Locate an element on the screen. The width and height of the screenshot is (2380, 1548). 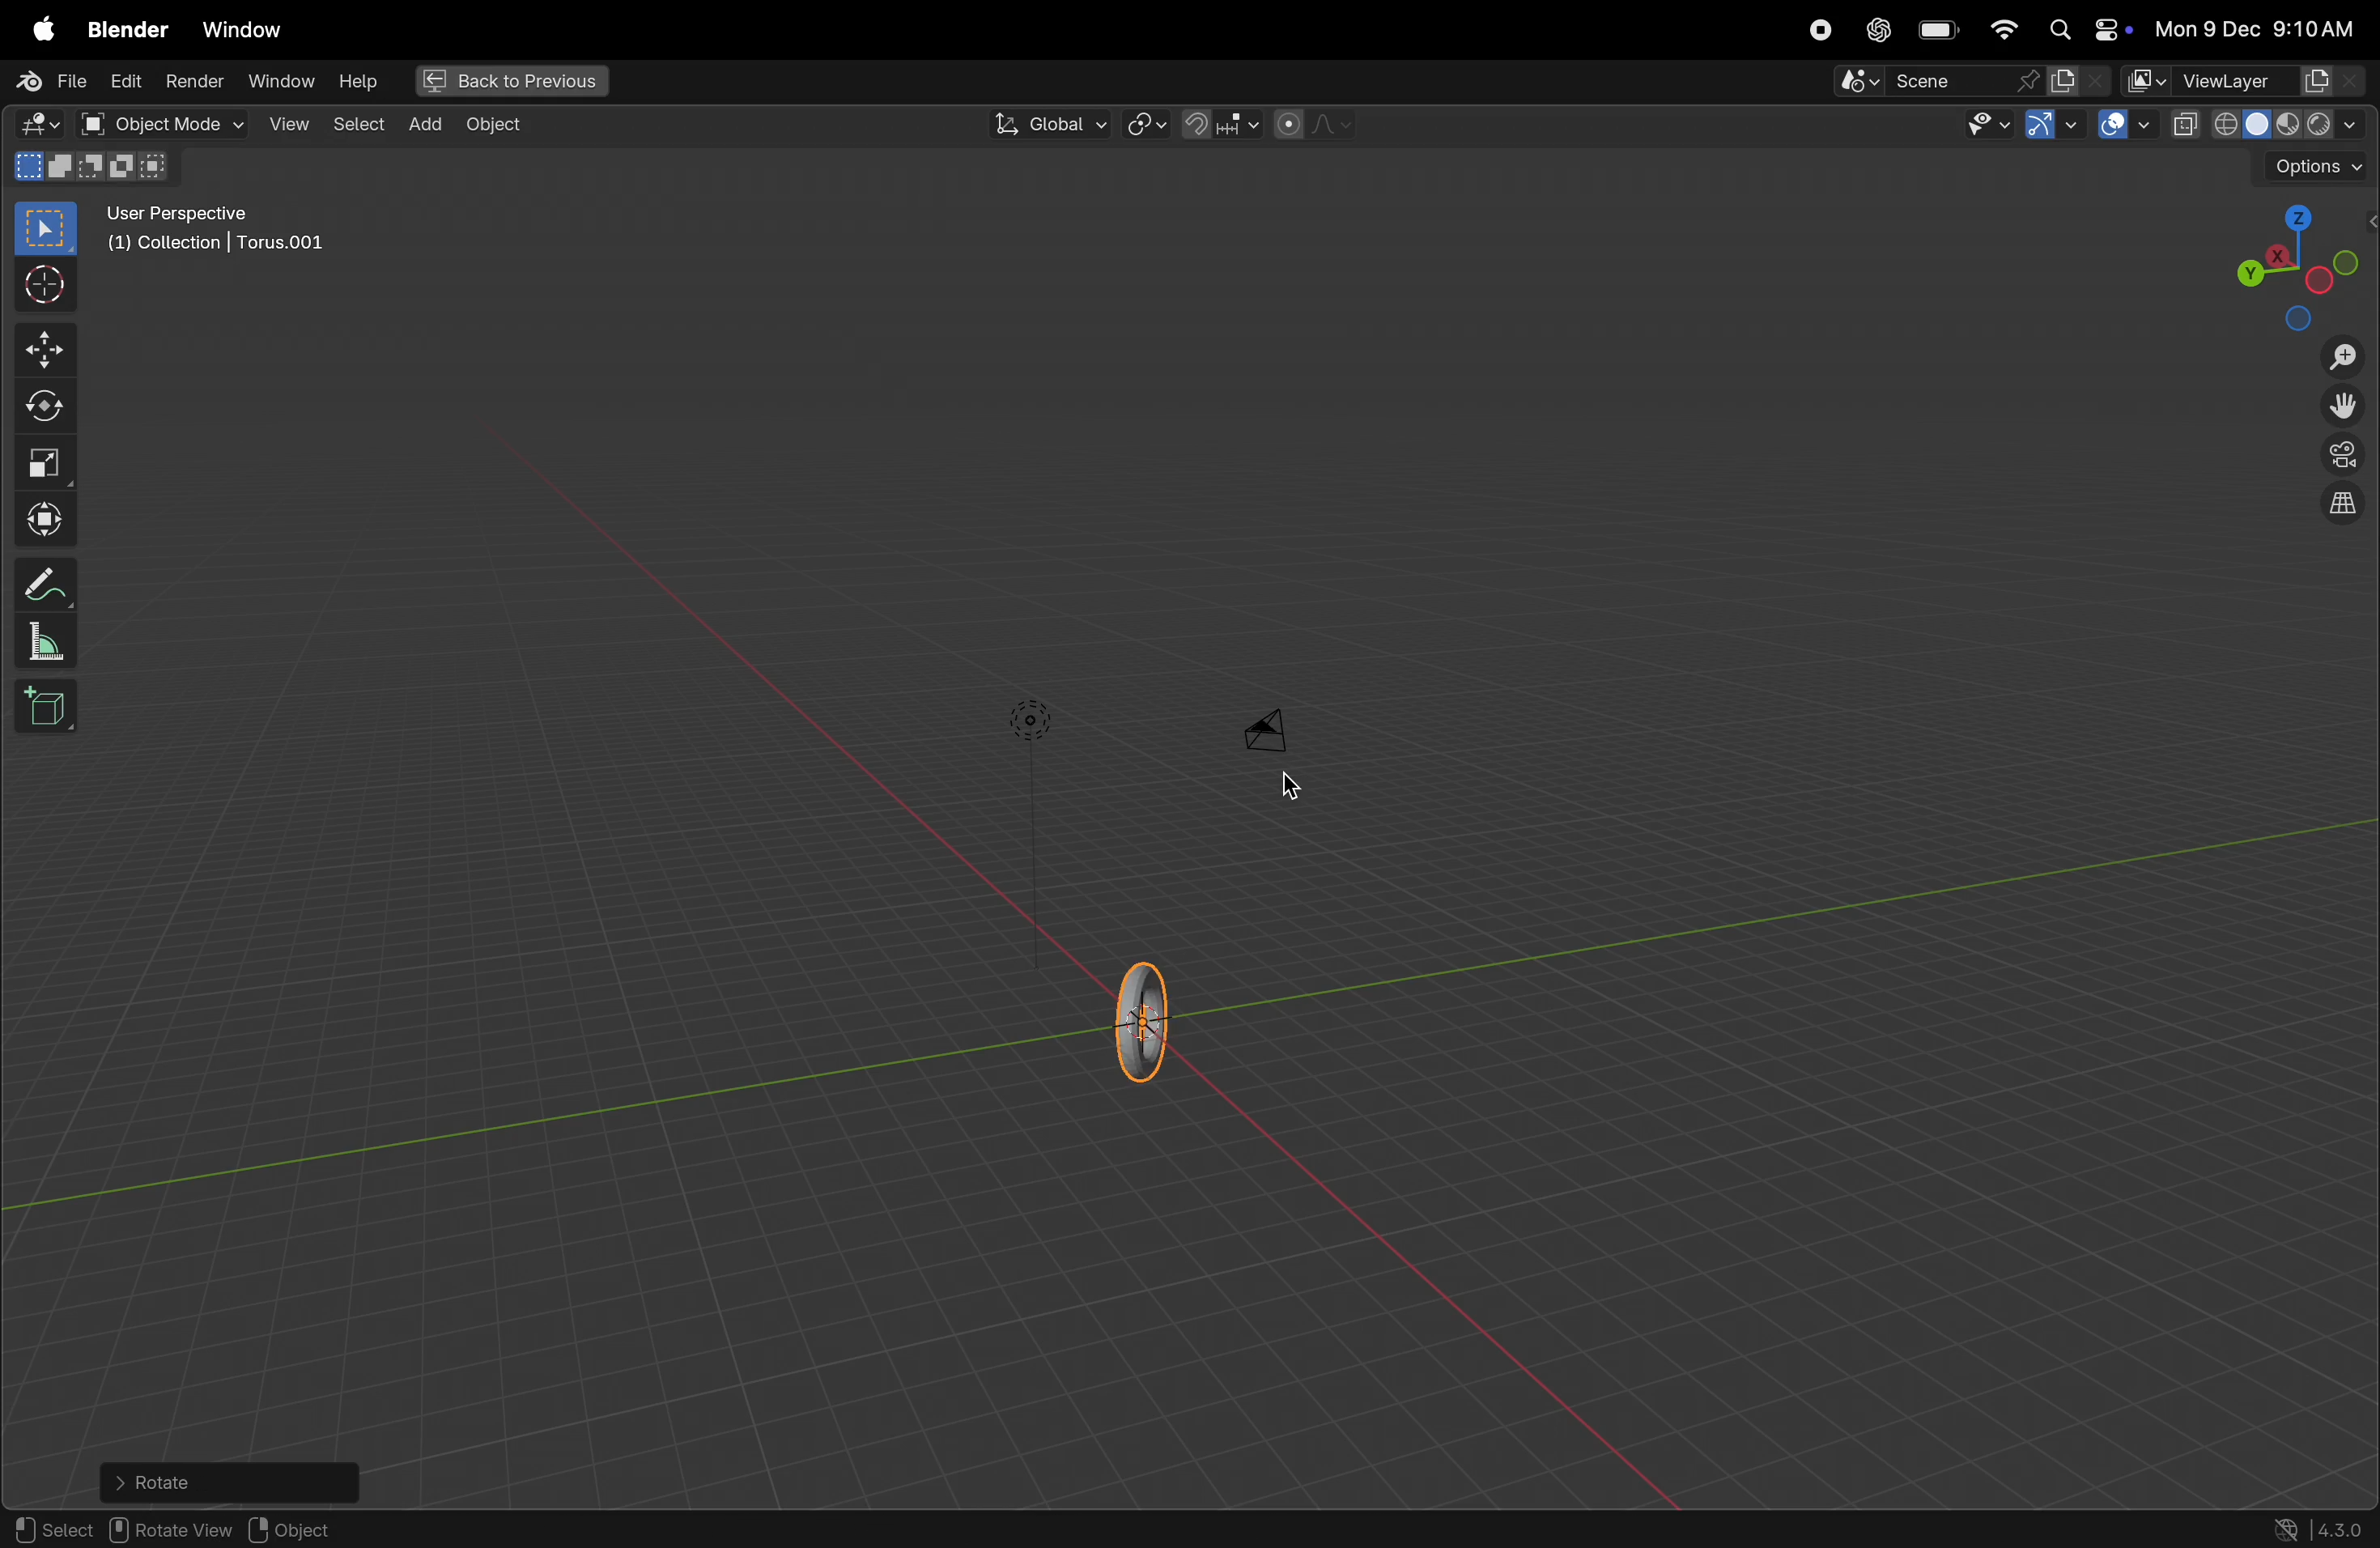
active workscpace is located at coordinates (2148, 79).